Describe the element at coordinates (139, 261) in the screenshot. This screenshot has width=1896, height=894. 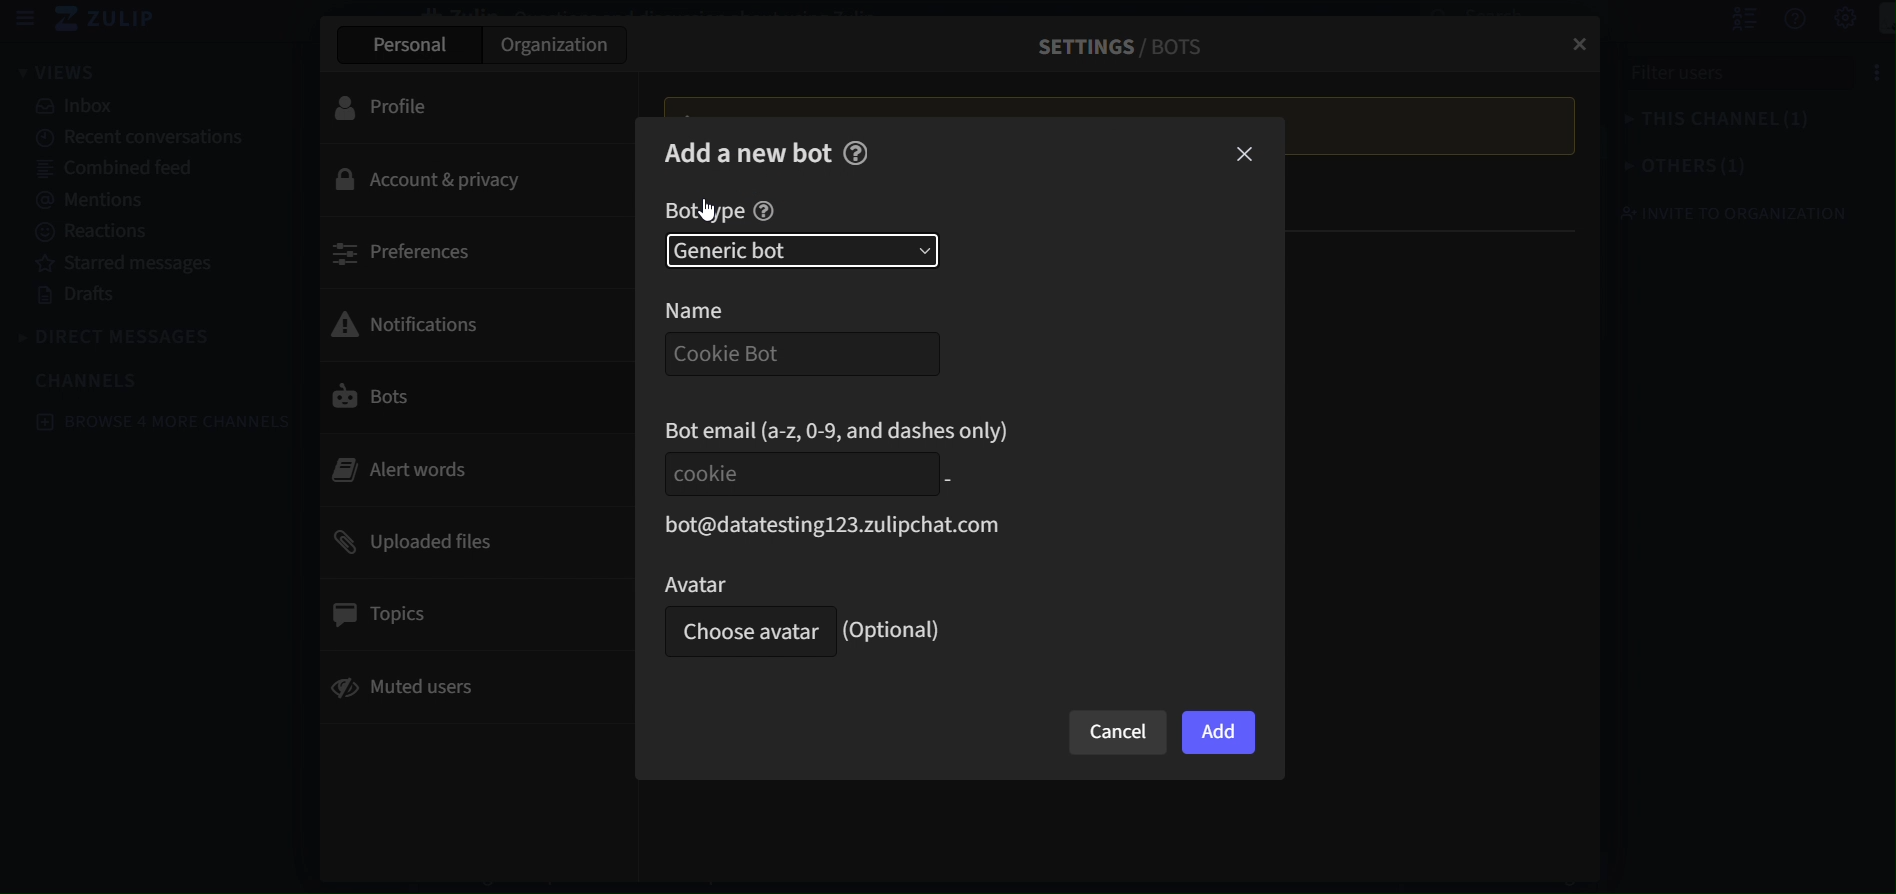
I see `starred messages` at that location.